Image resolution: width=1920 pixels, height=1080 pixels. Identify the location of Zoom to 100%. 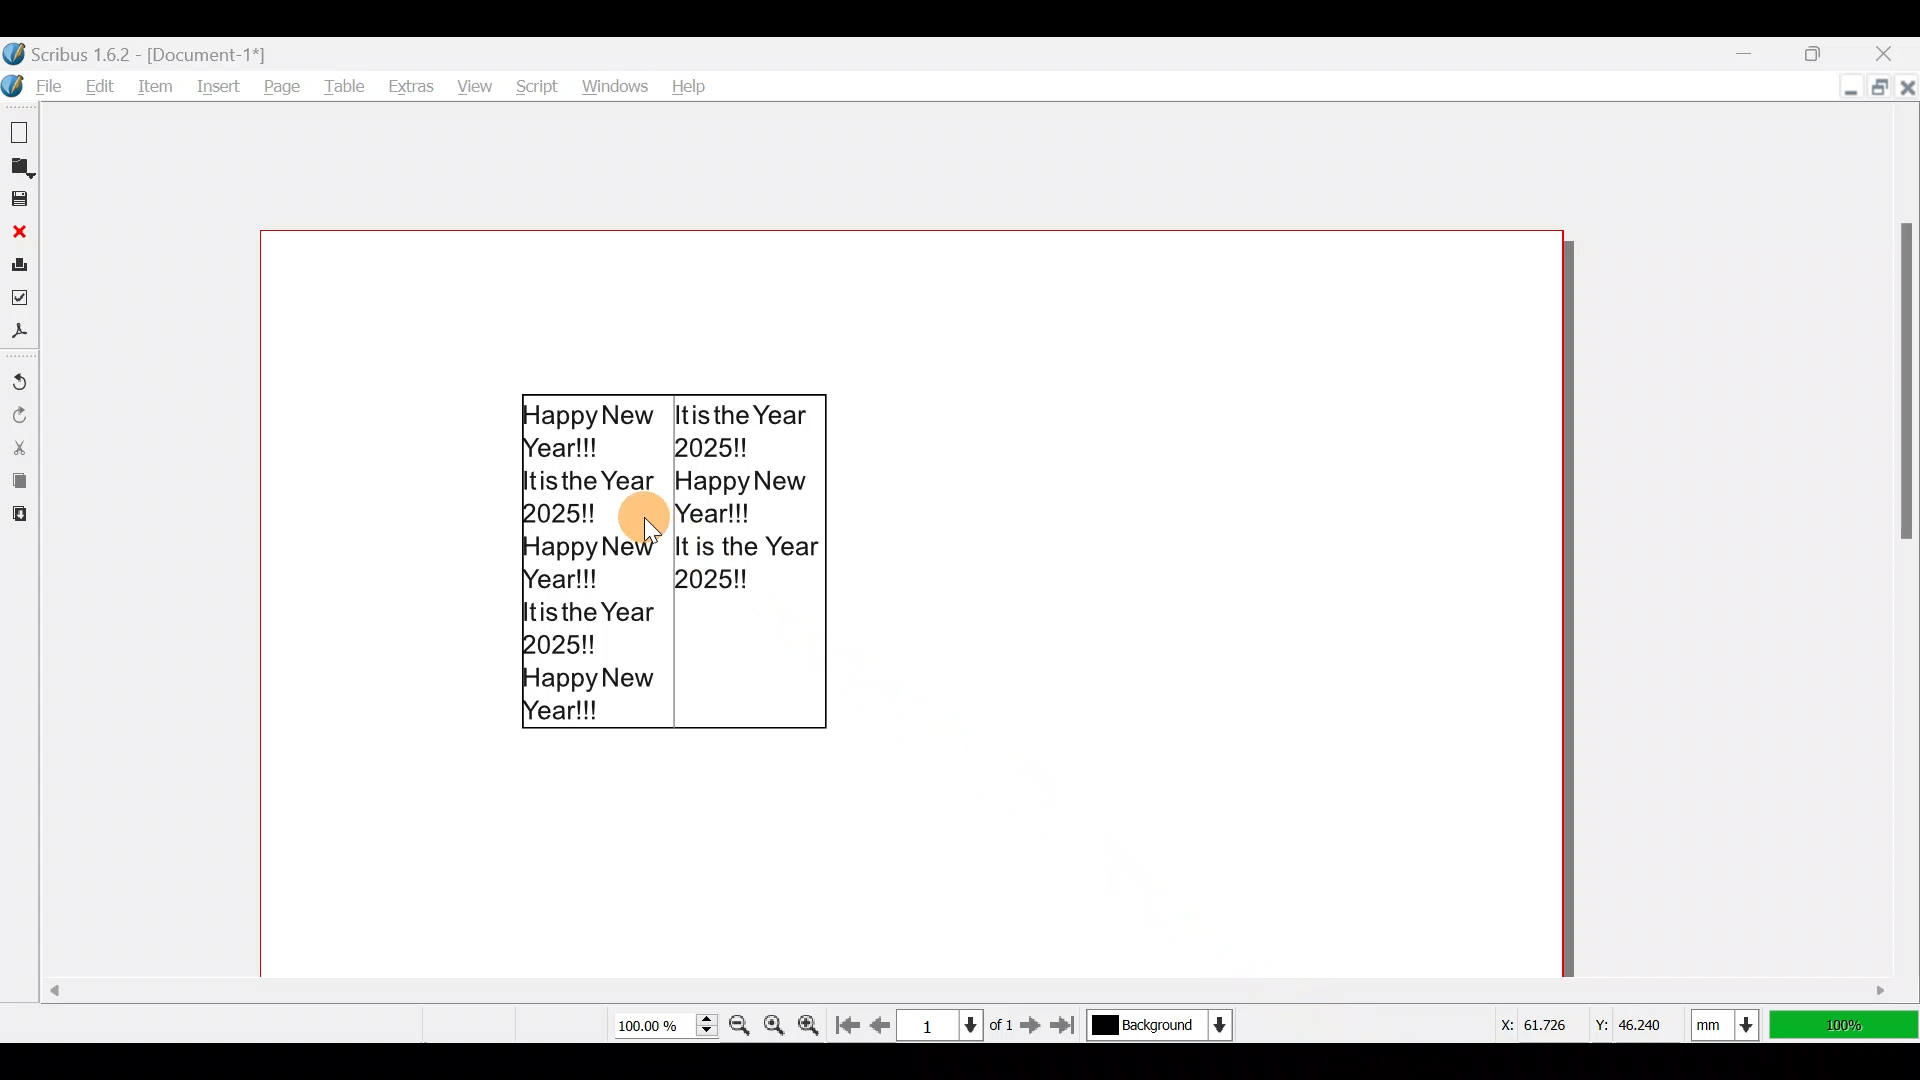
(776, 1021).